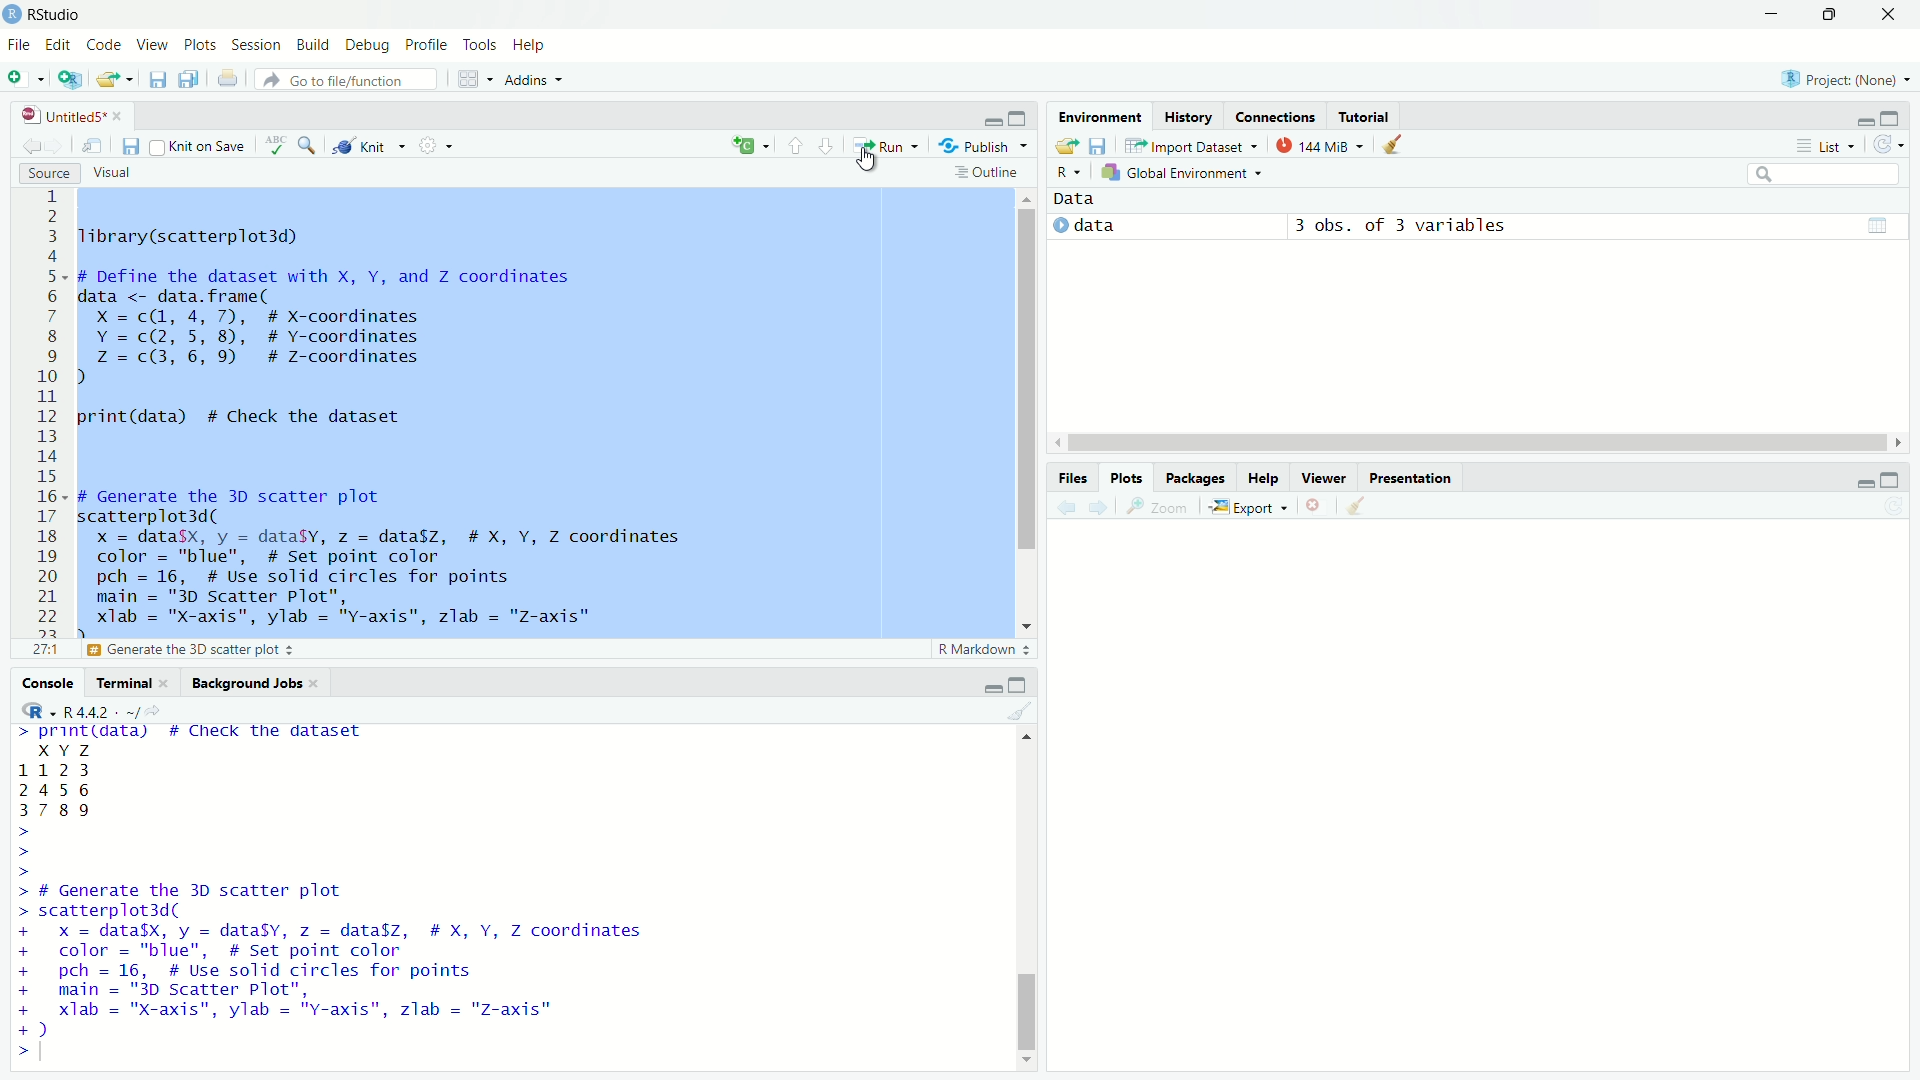  Describe the element at coordinates (12, 12) in the screenshot. I see `logo` at that location.